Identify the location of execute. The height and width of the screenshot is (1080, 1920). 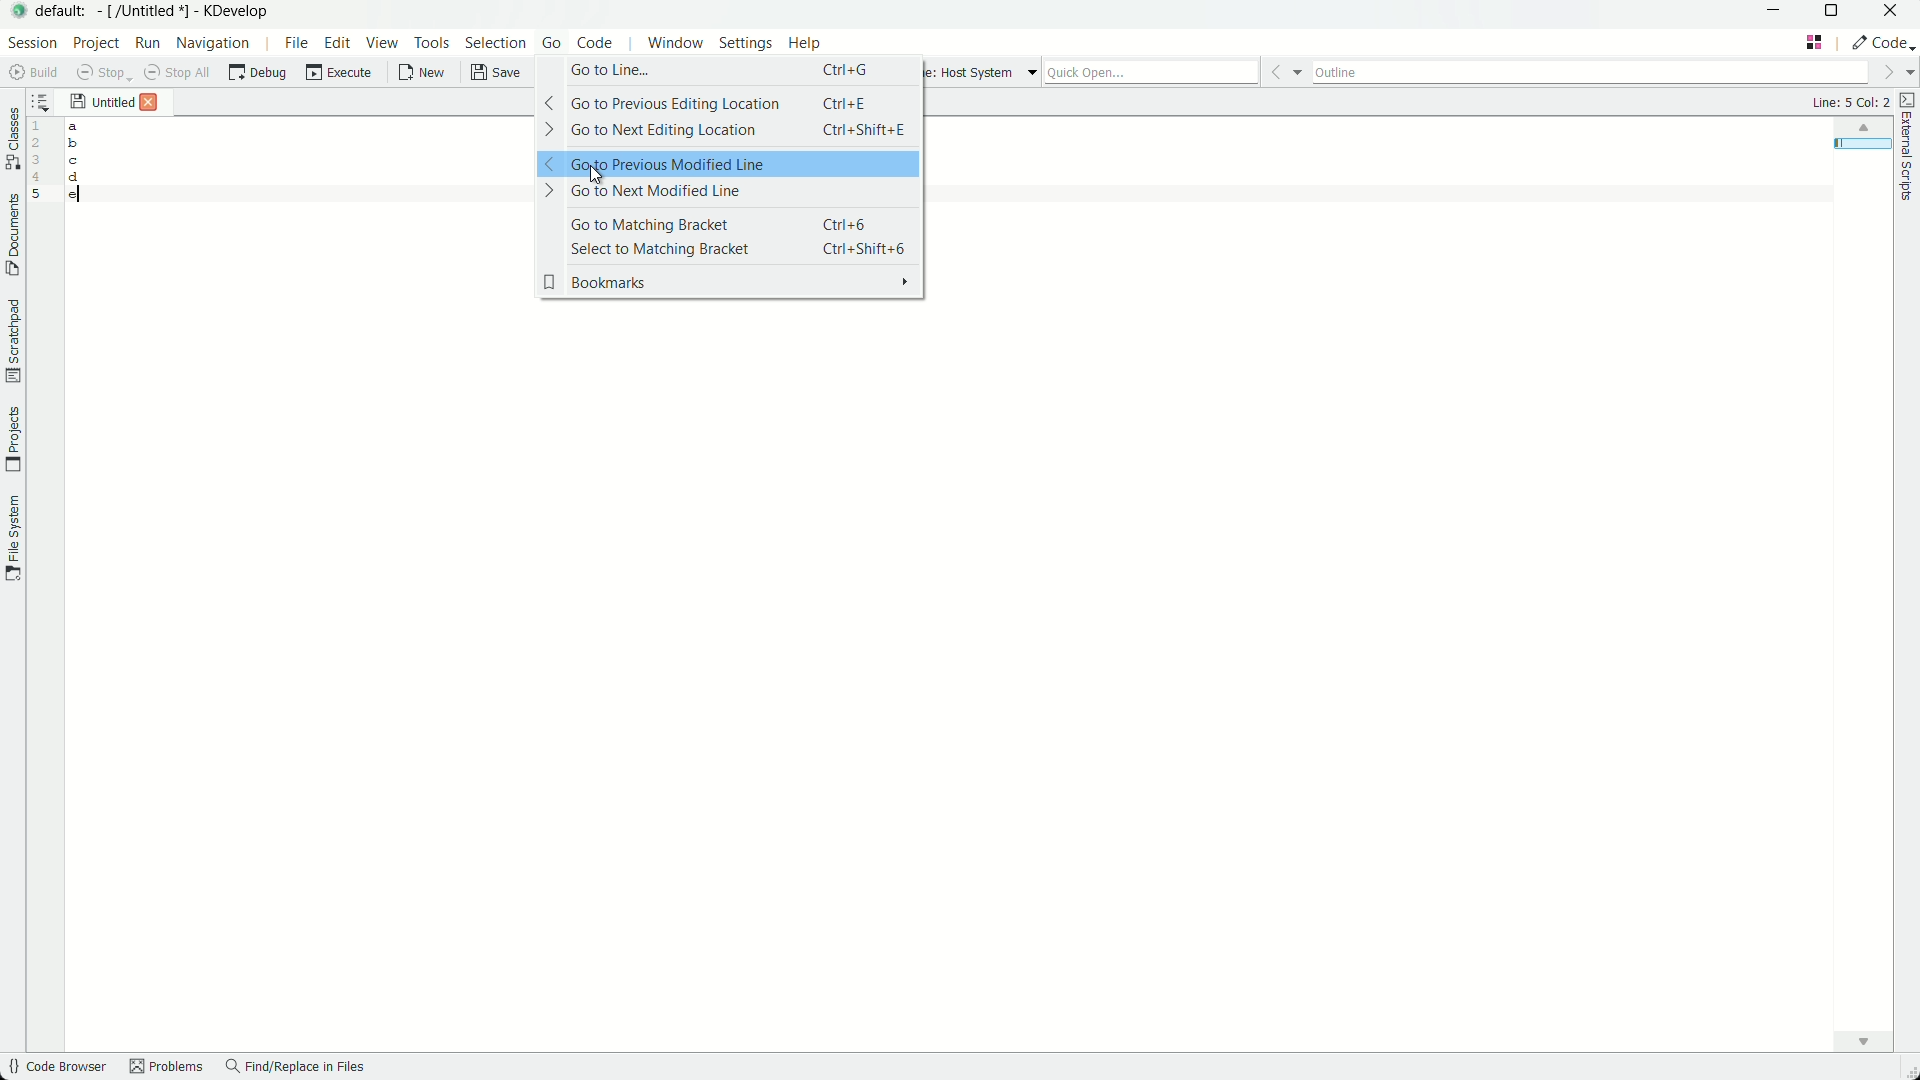
(341, 75).